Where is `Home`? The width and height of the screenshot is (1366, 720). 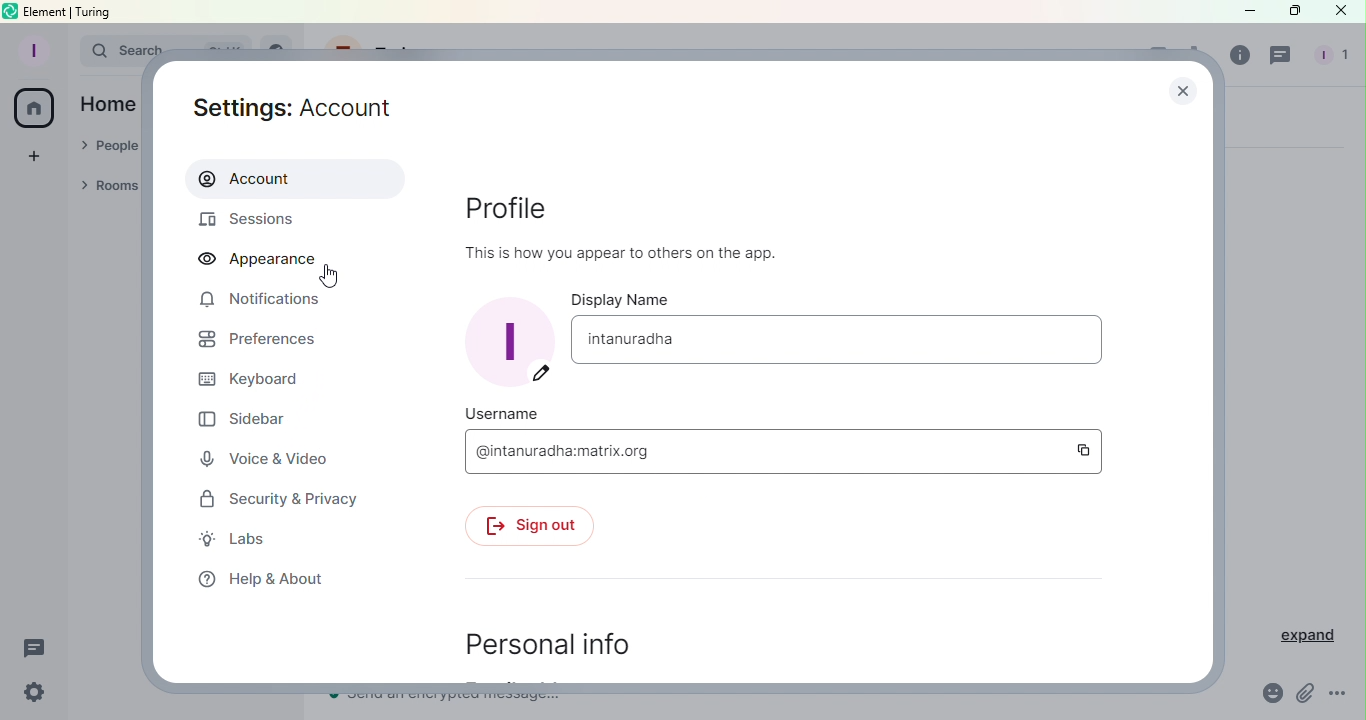 Home is located at coordinates (35, 110).